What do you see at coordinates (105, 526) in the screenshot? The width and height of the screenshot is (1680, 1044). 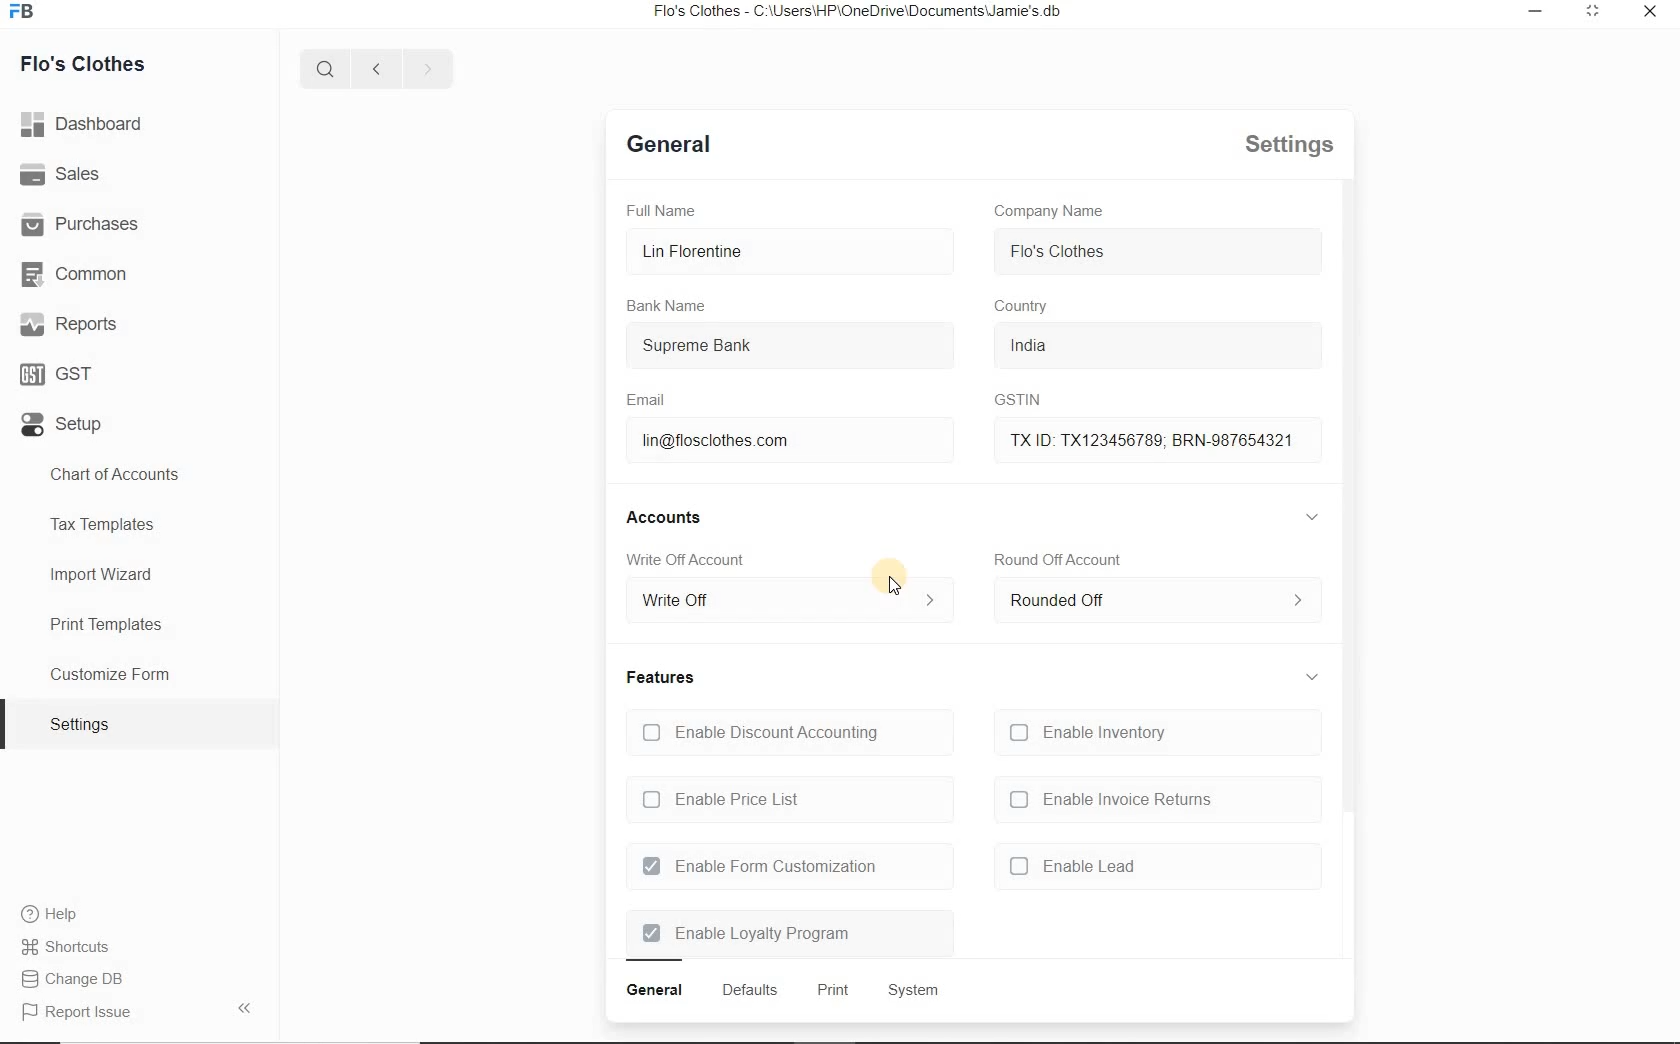 I see `Tax Templates` at bounding box center [105, 526].